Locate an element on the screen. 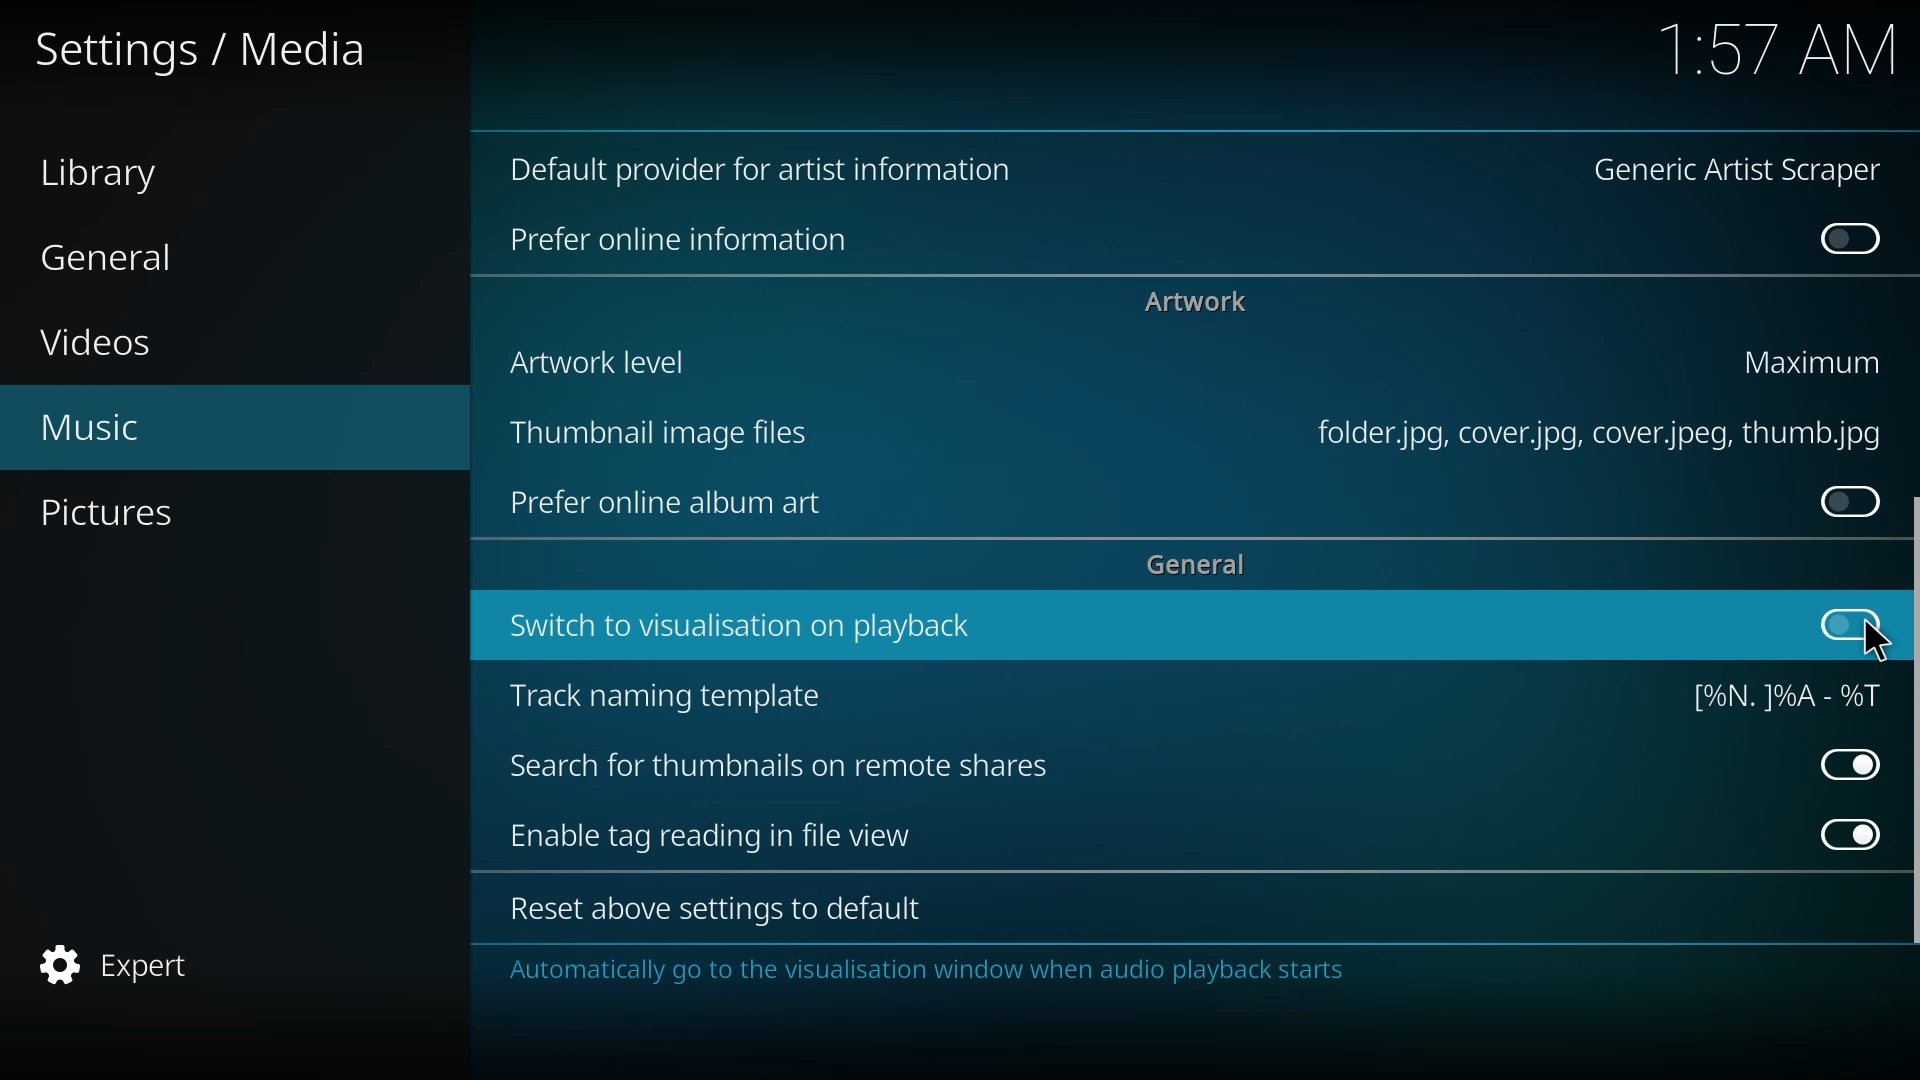 The height and width of the screenshot is (1080, 1920). expert is located at coordinates (123, 963).